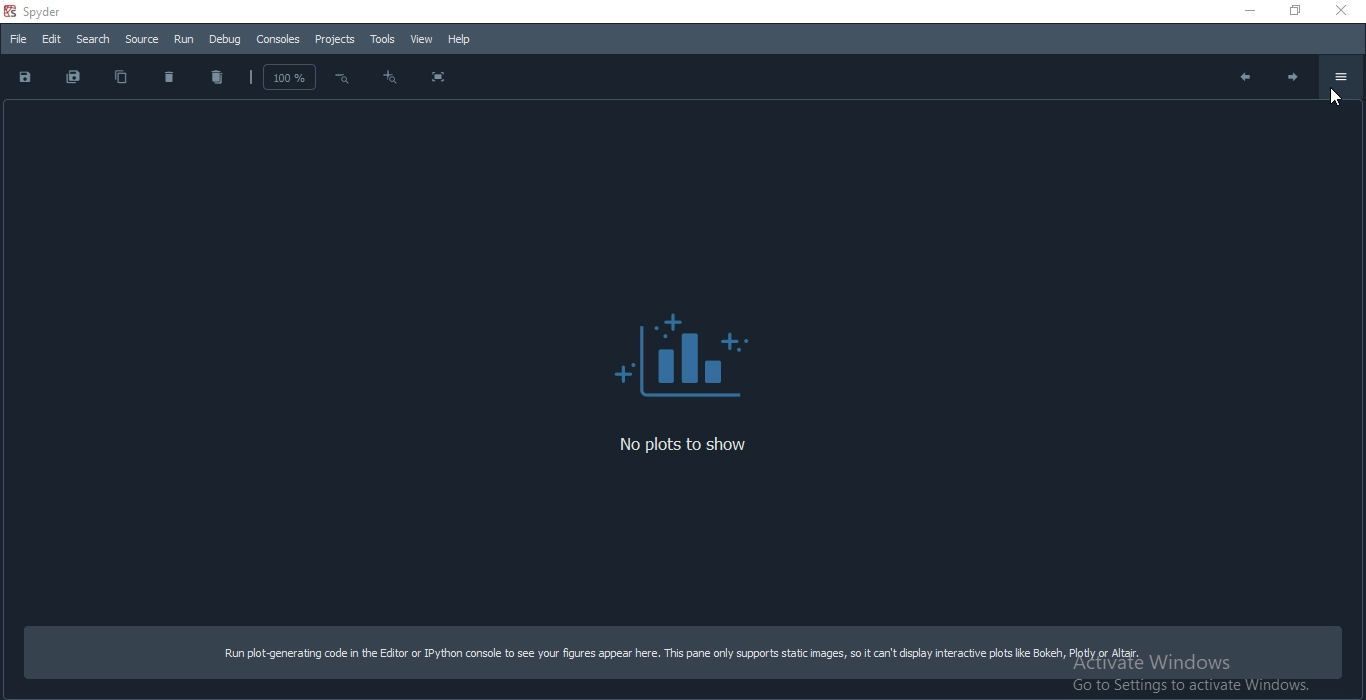 The image size is (1366, 700). What do you see at coordinates (142, 40) in the screenshot?
I see `Source` at bounding box center [142, 40].